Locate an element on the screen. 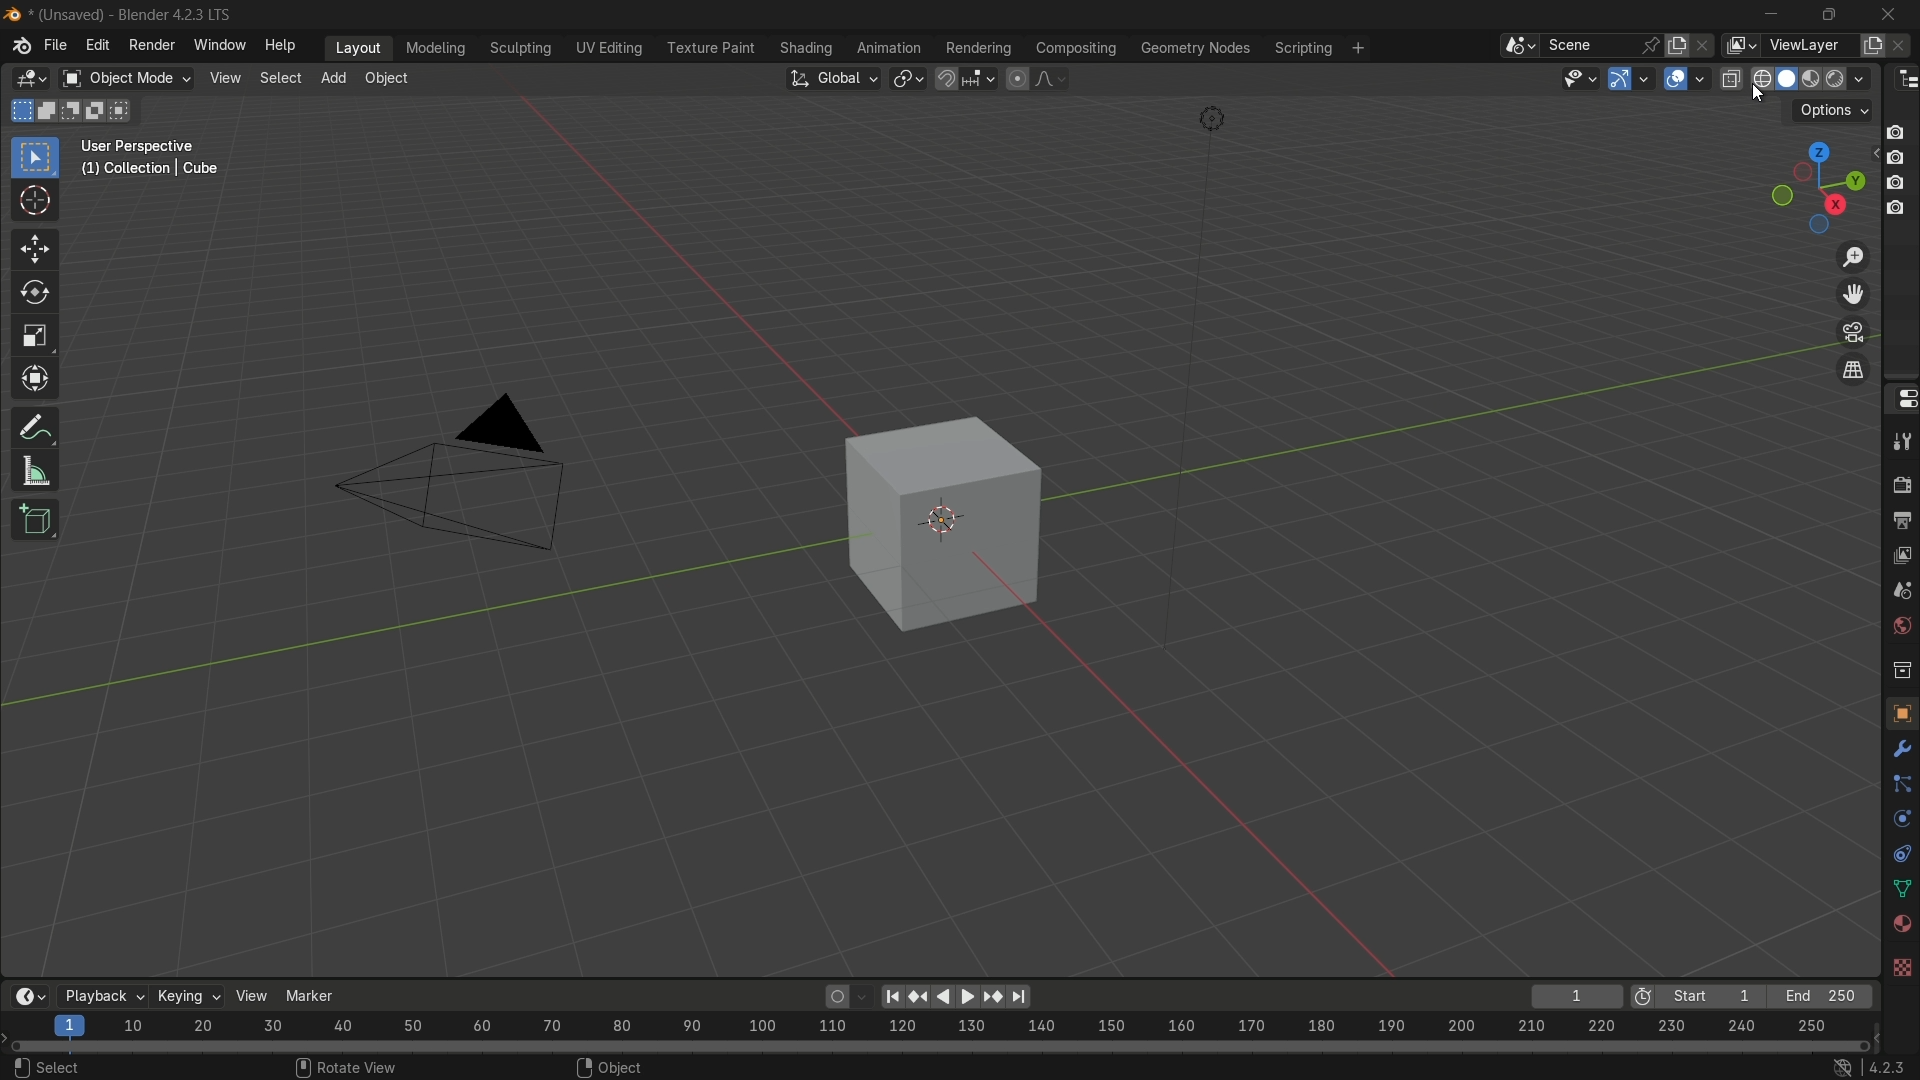 The image size is (1920, 1080). wireframe display is located at coordinates (1763, 77).